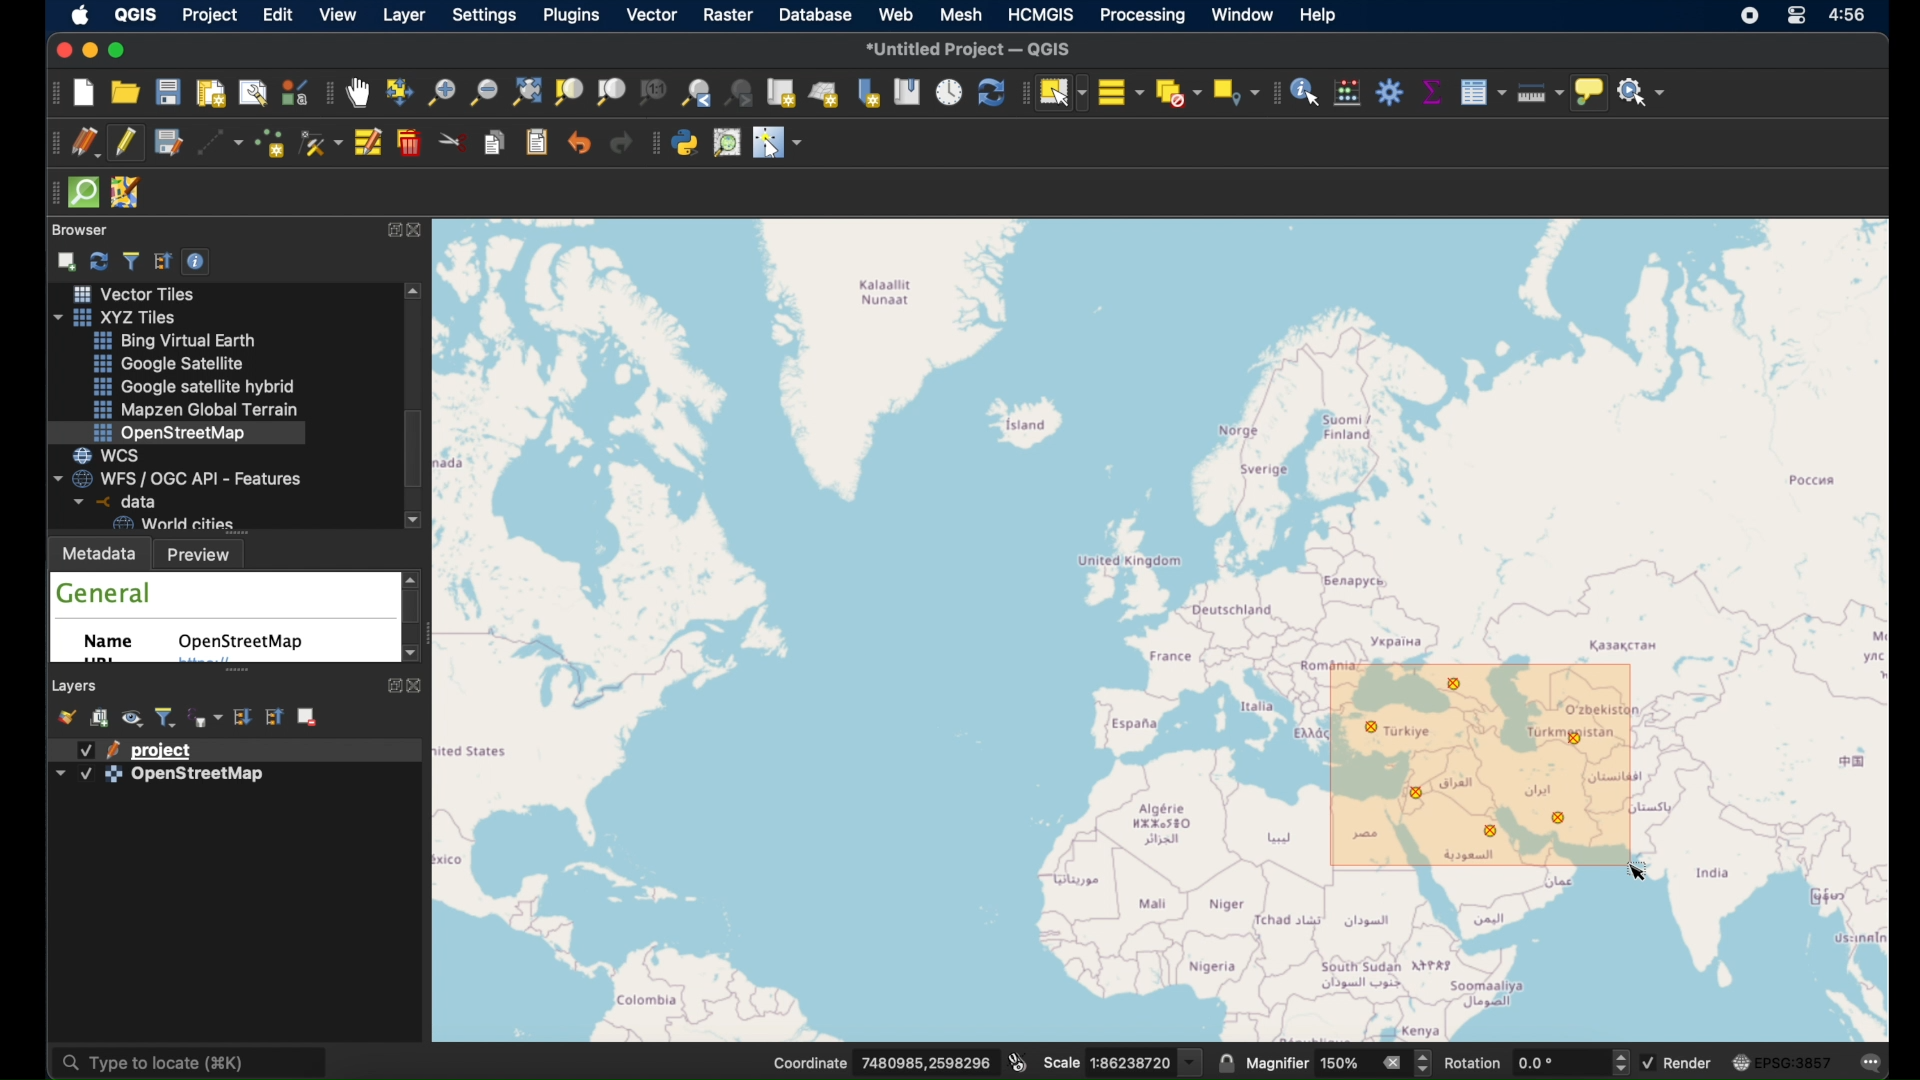  What do you see at coordinates (1121, 91) in the screenshot?
I see `select all features` at bounding box center [1121, 91].